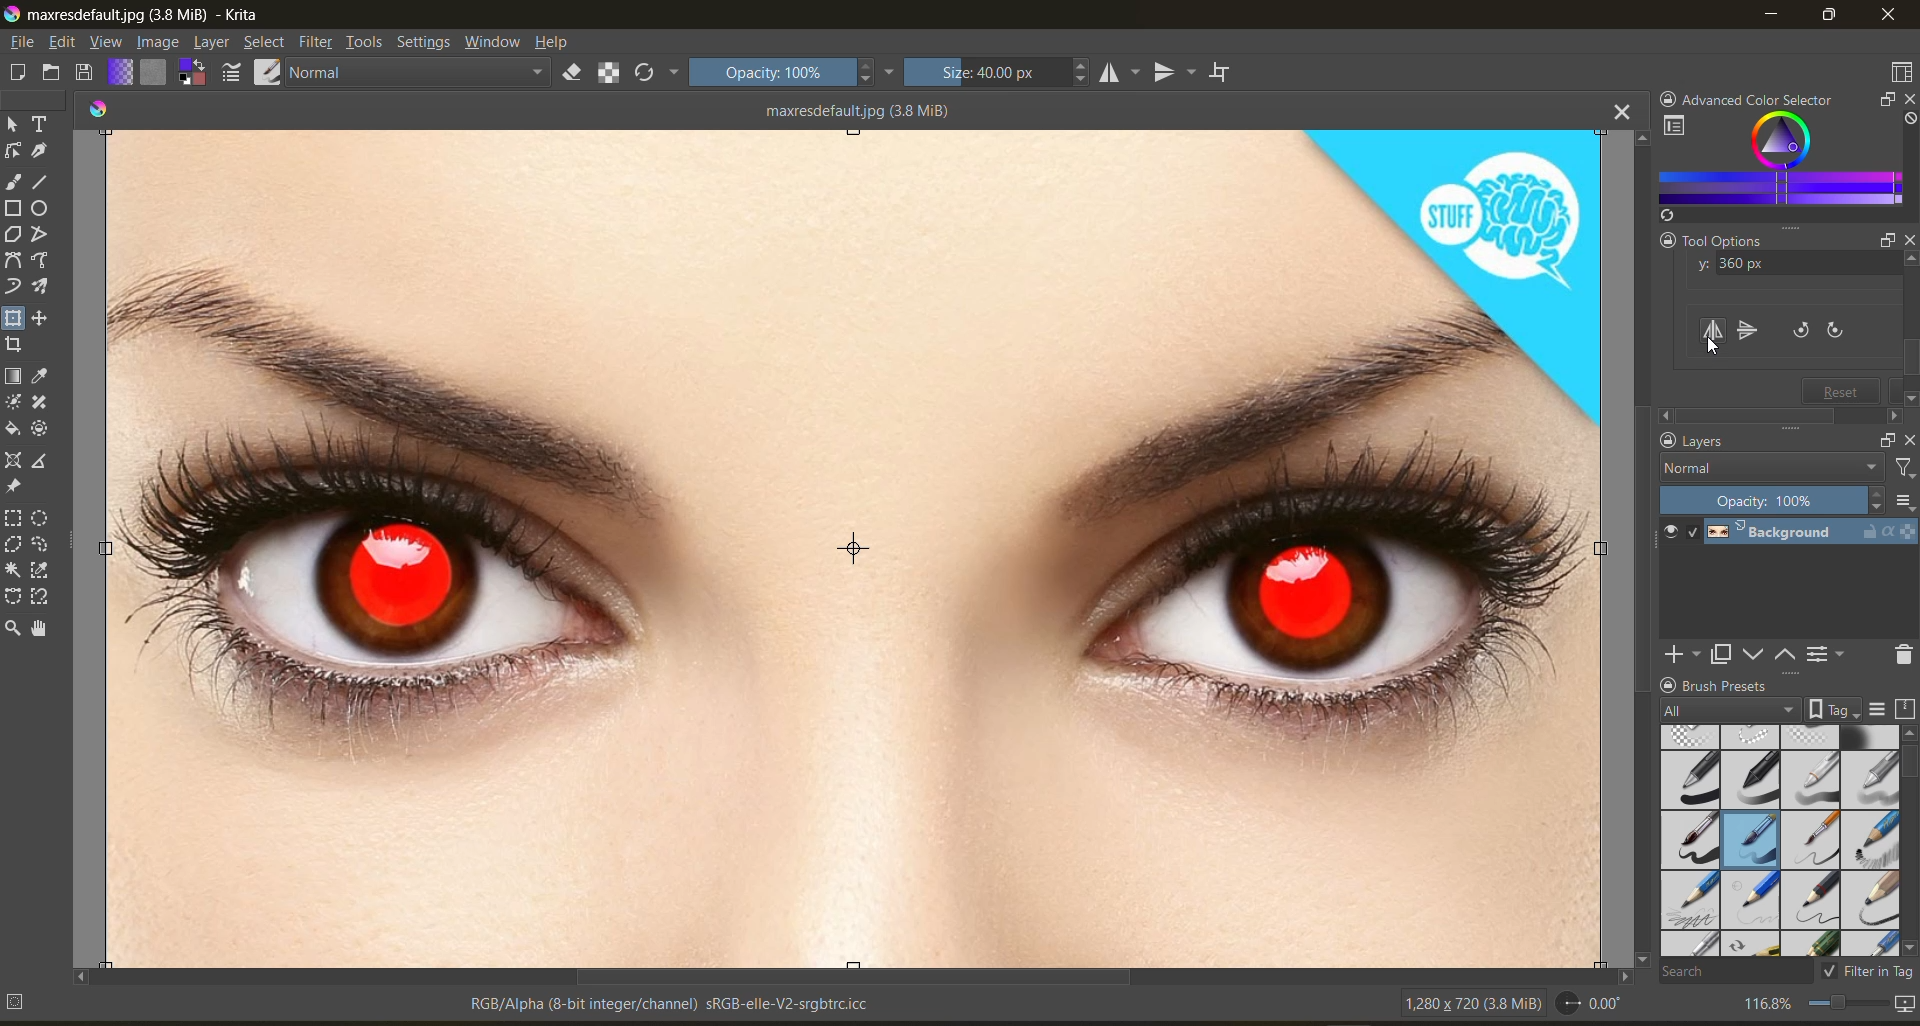 The image size is (1920, 1026). I want to click on display settings, so click(1879, 707).